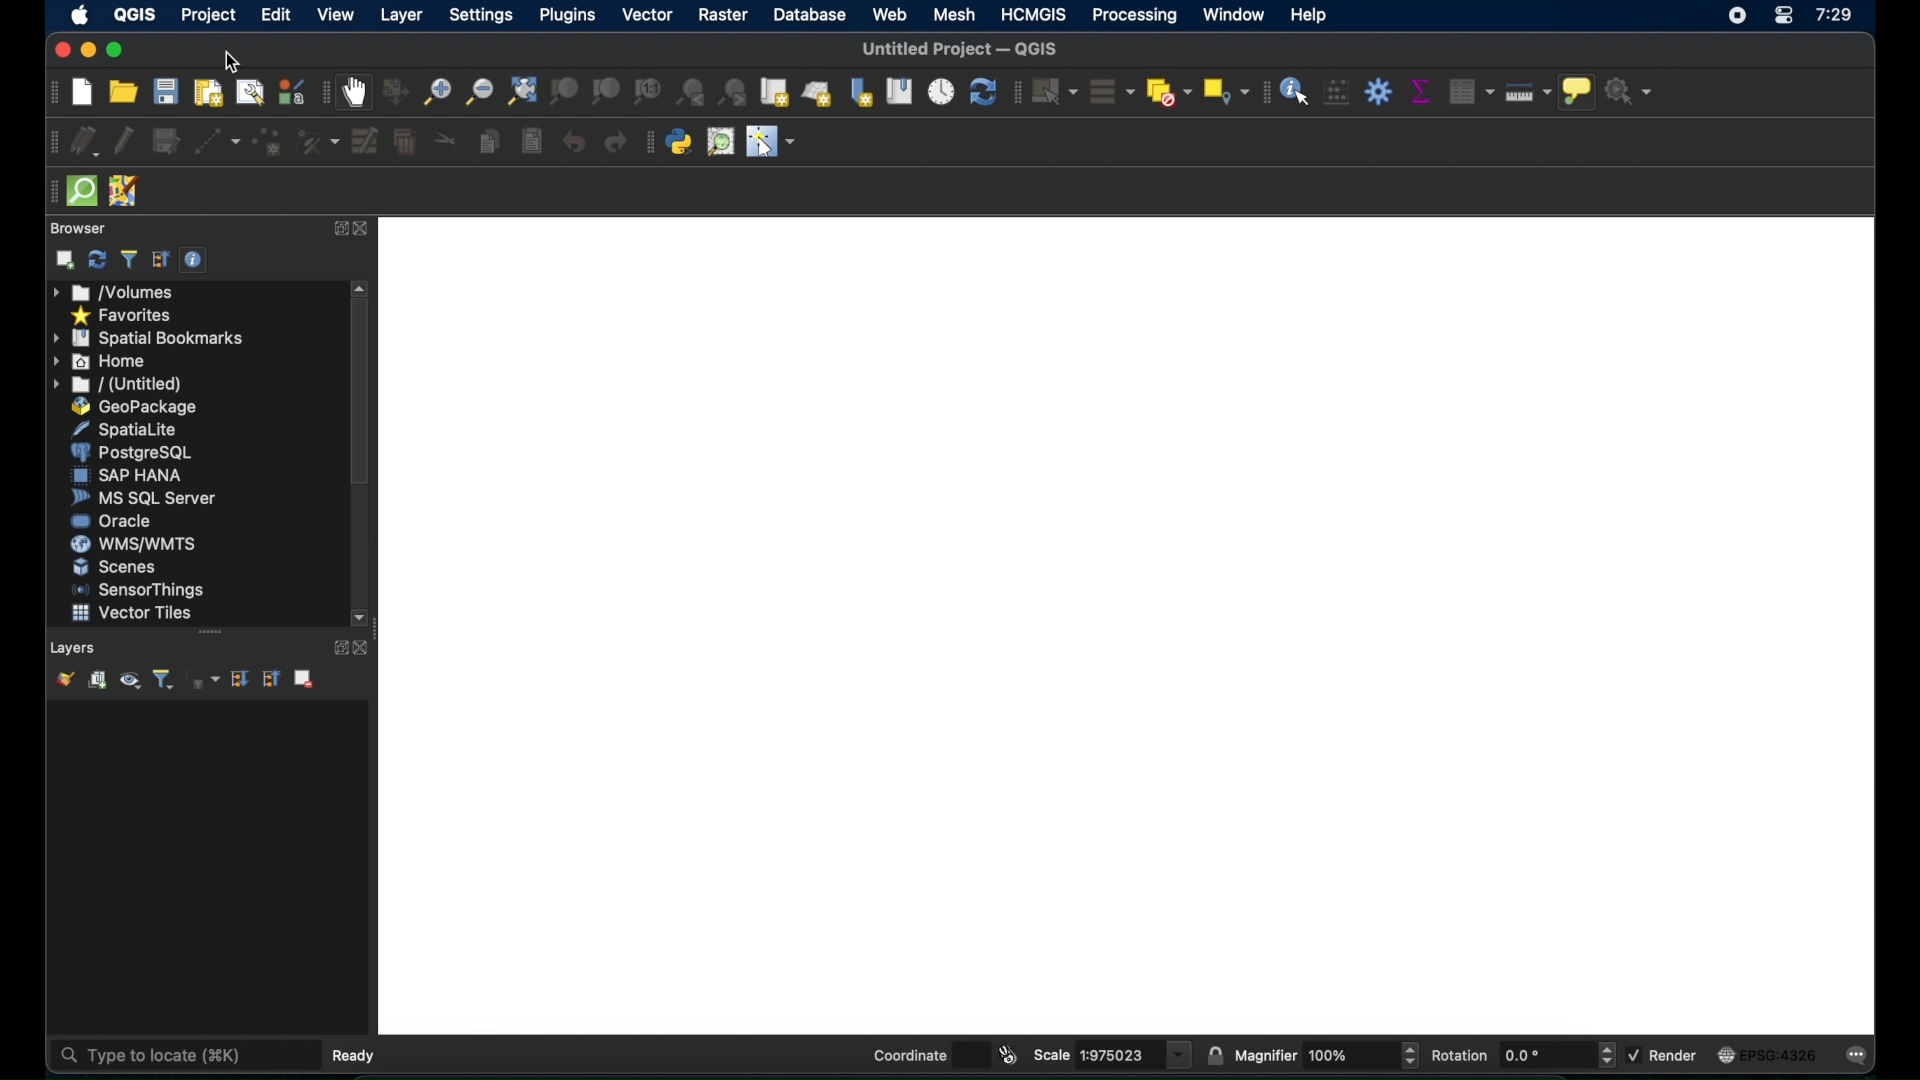 This screenshot has width=1920, height=1080. What do you see at coordinates (131, 614) in the screenshot?
I see `vector tiles` at bounding box center [131, 614].